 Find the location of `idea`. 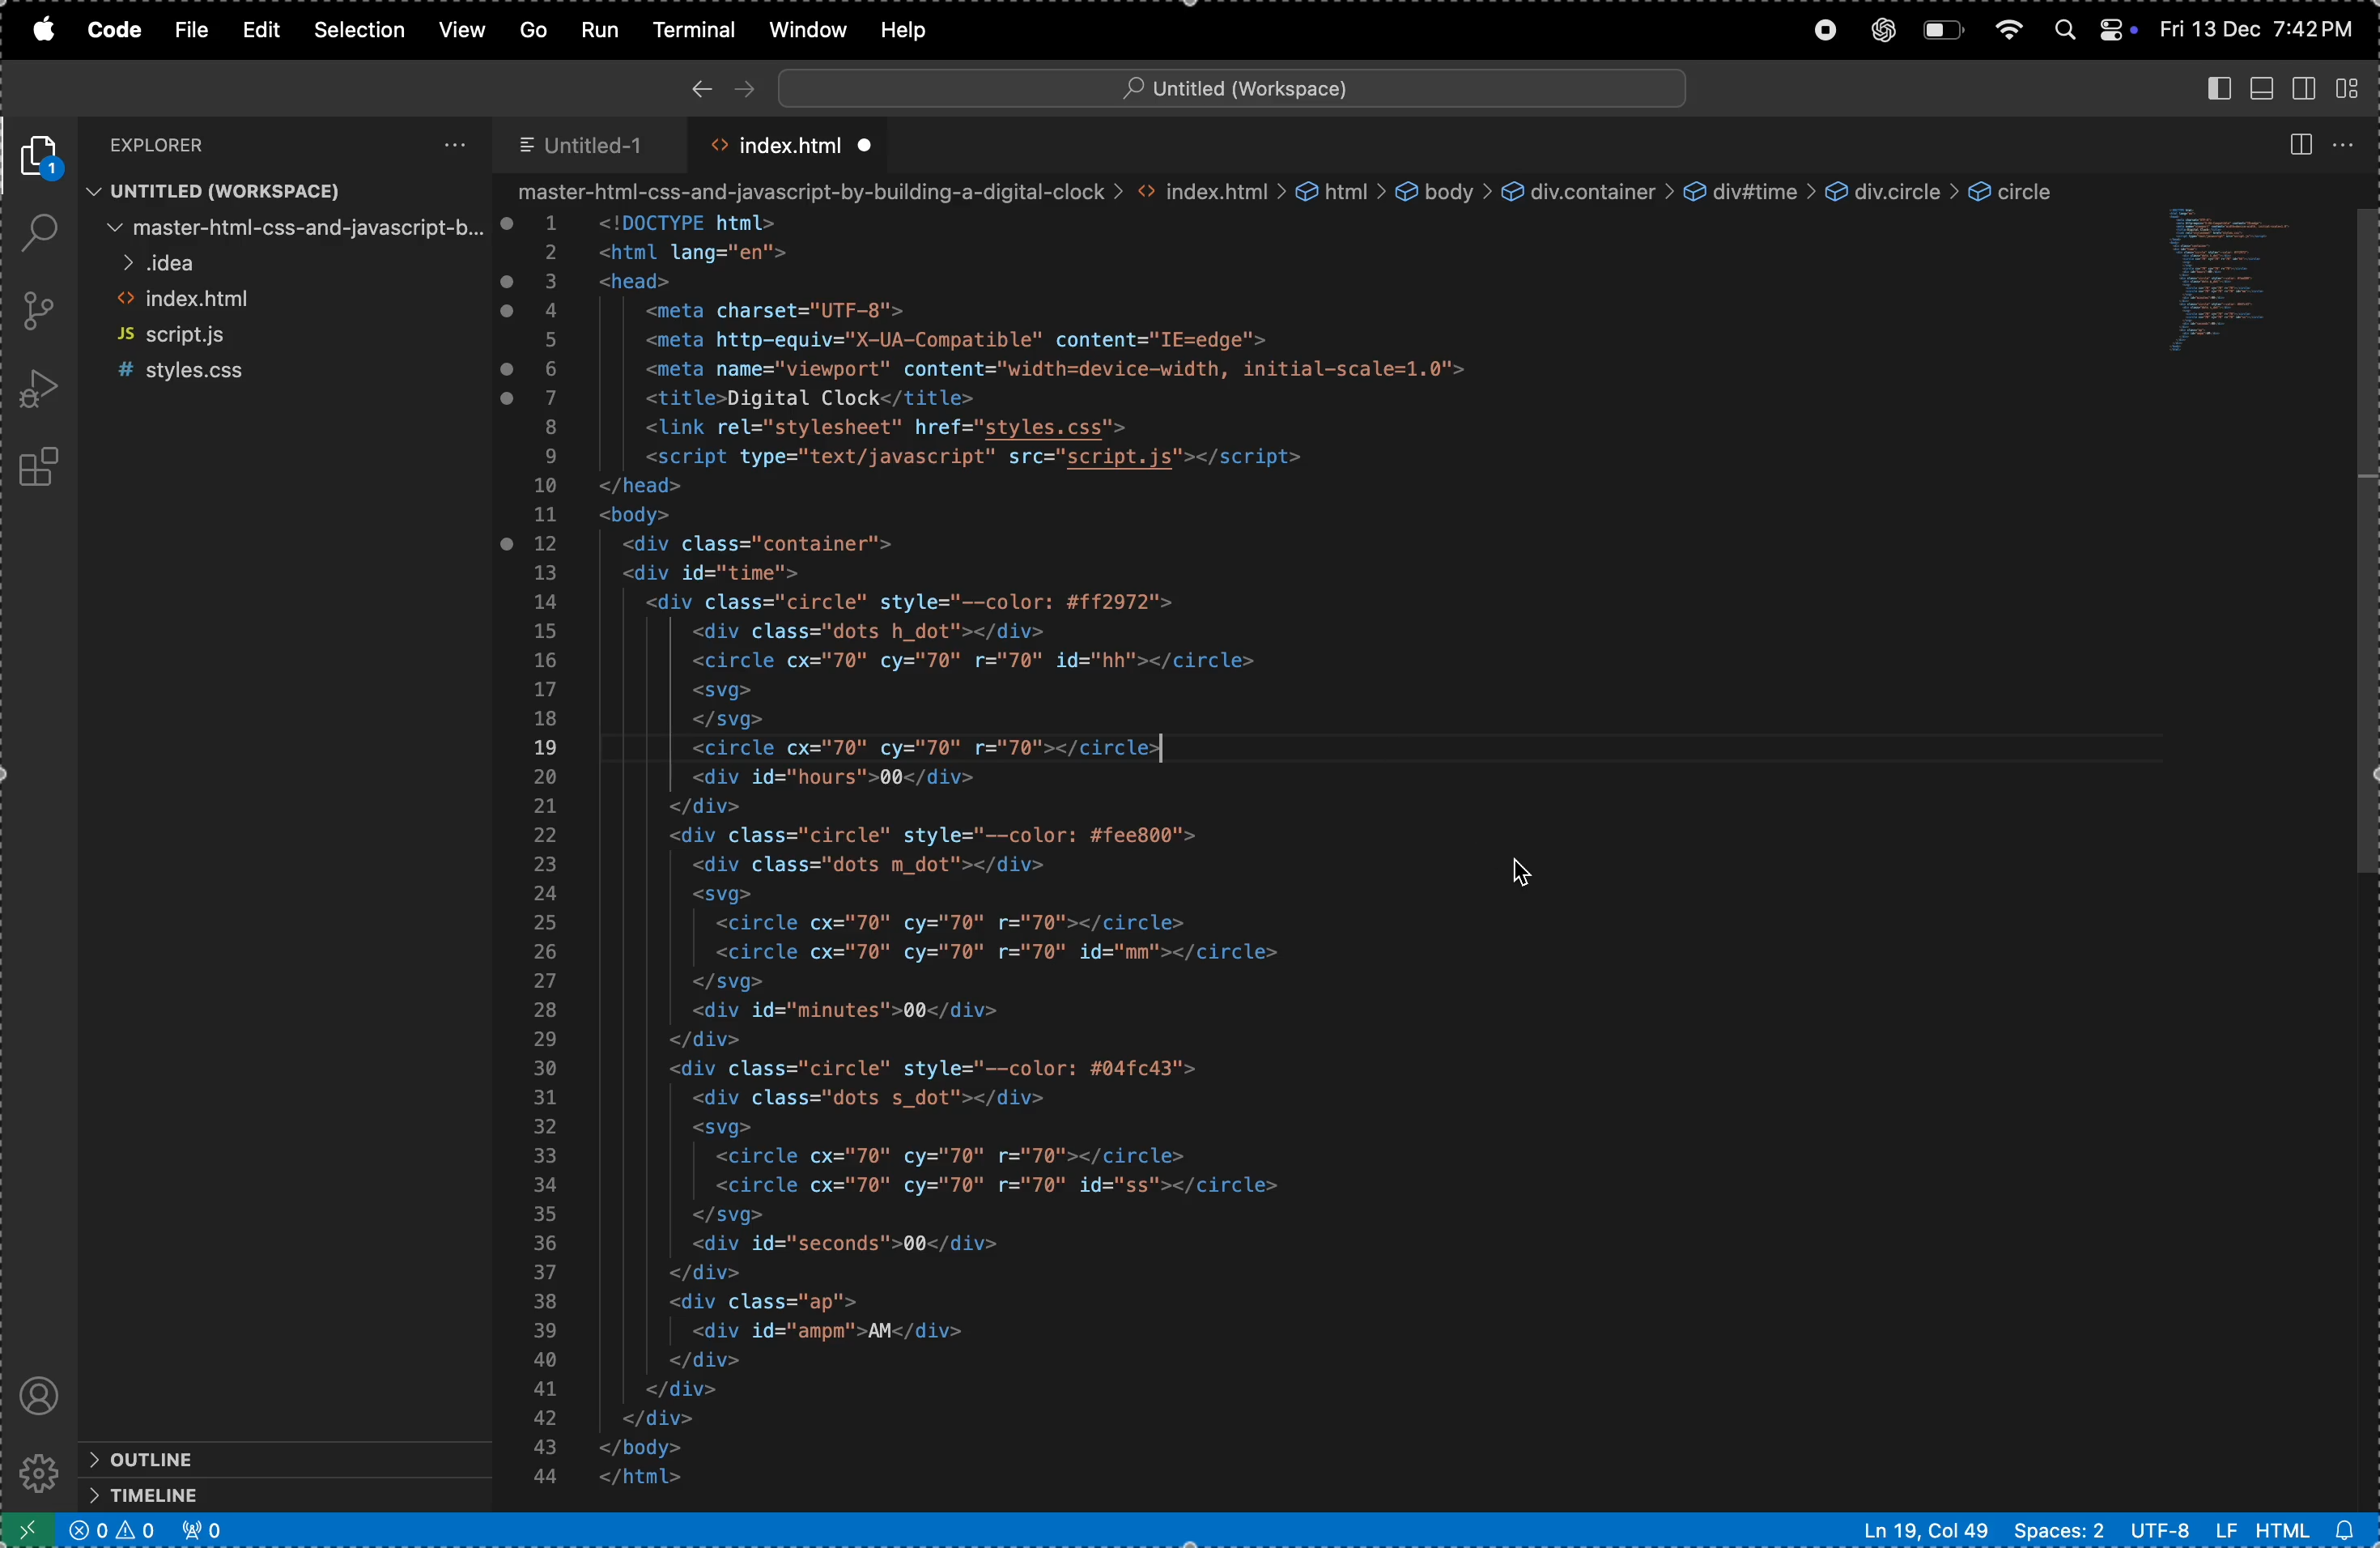

idea is located at coordinates (285, 265).